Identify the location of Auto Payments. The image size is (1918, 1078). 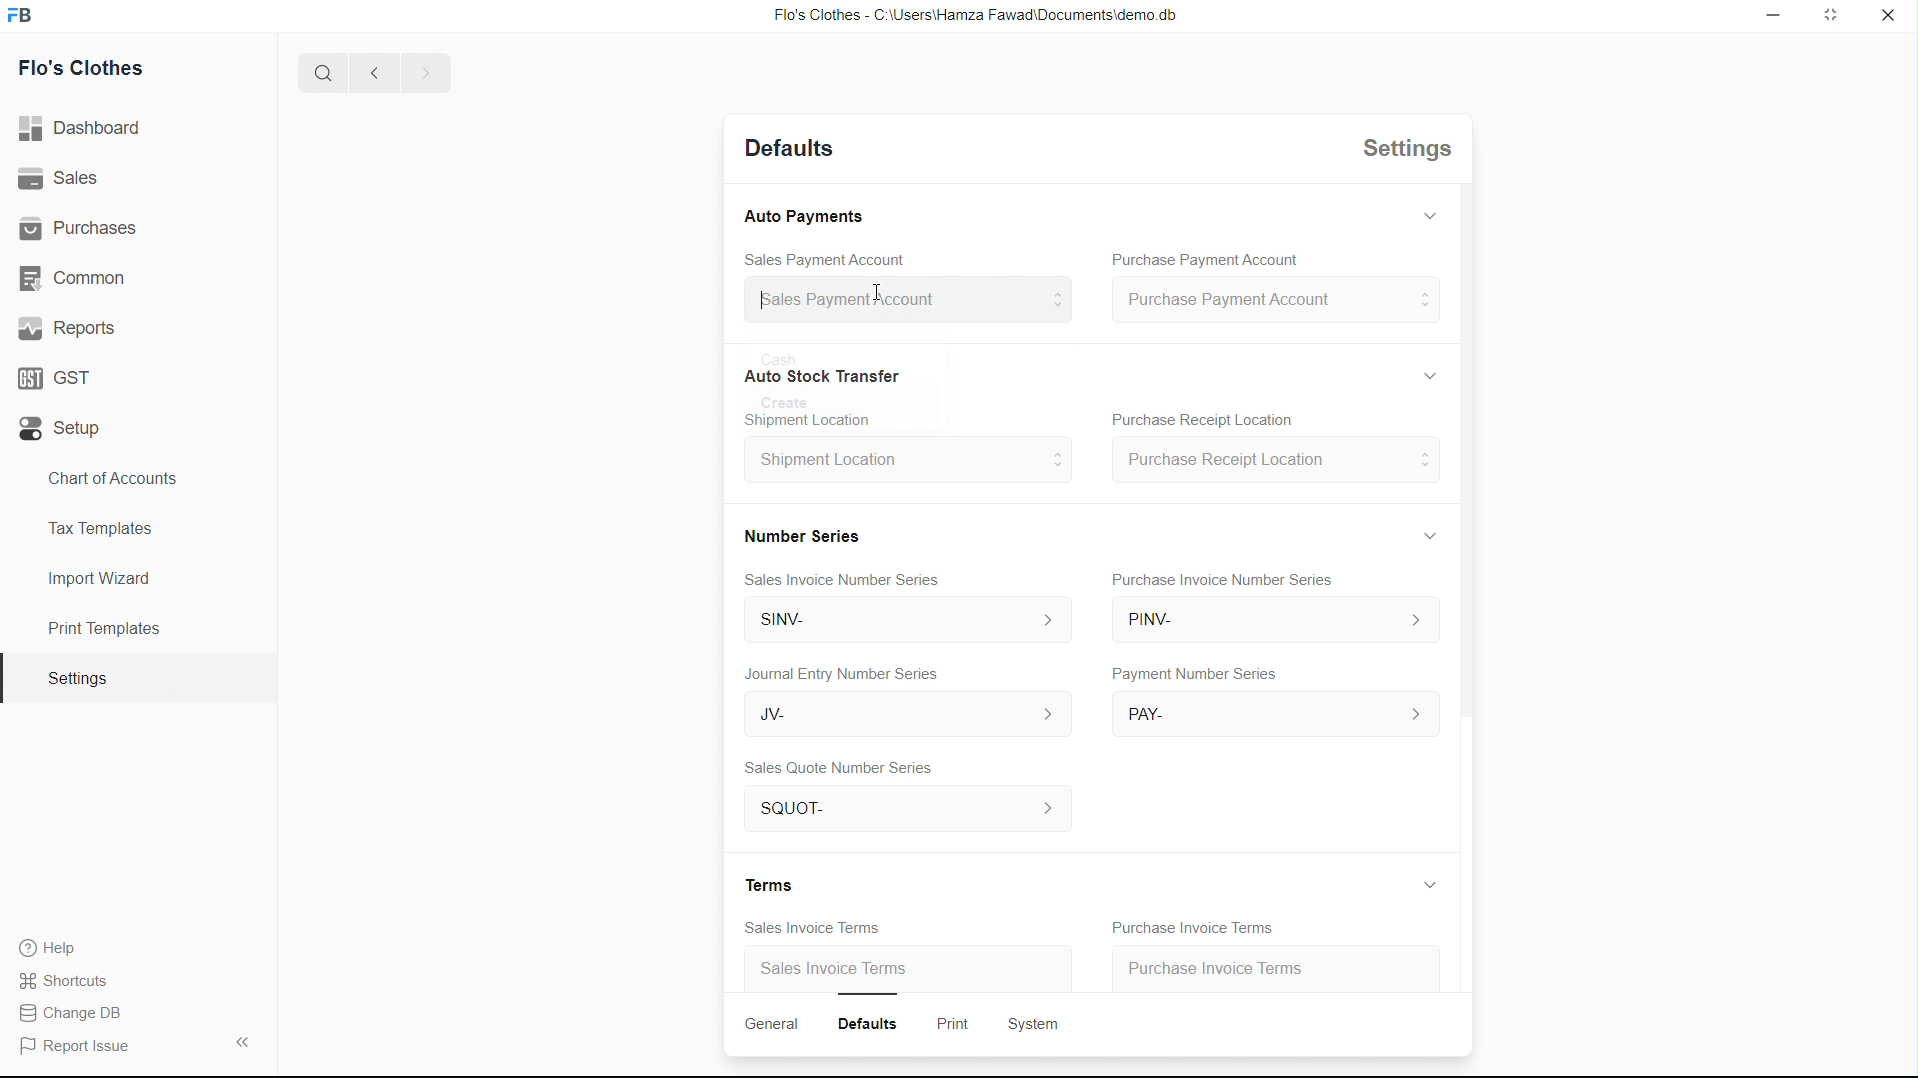
(801, 216).